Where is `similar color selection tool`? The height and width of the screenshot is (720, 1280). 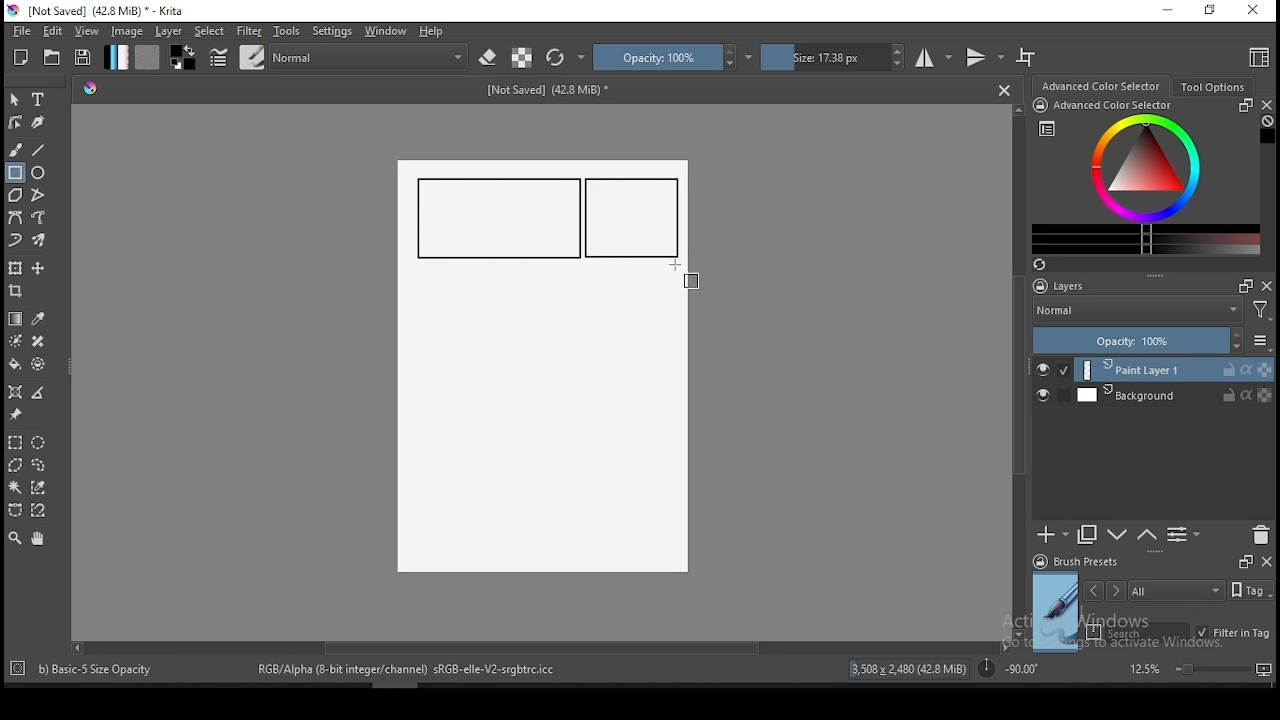 similar color selection tool is located at coordinates (41, 487).